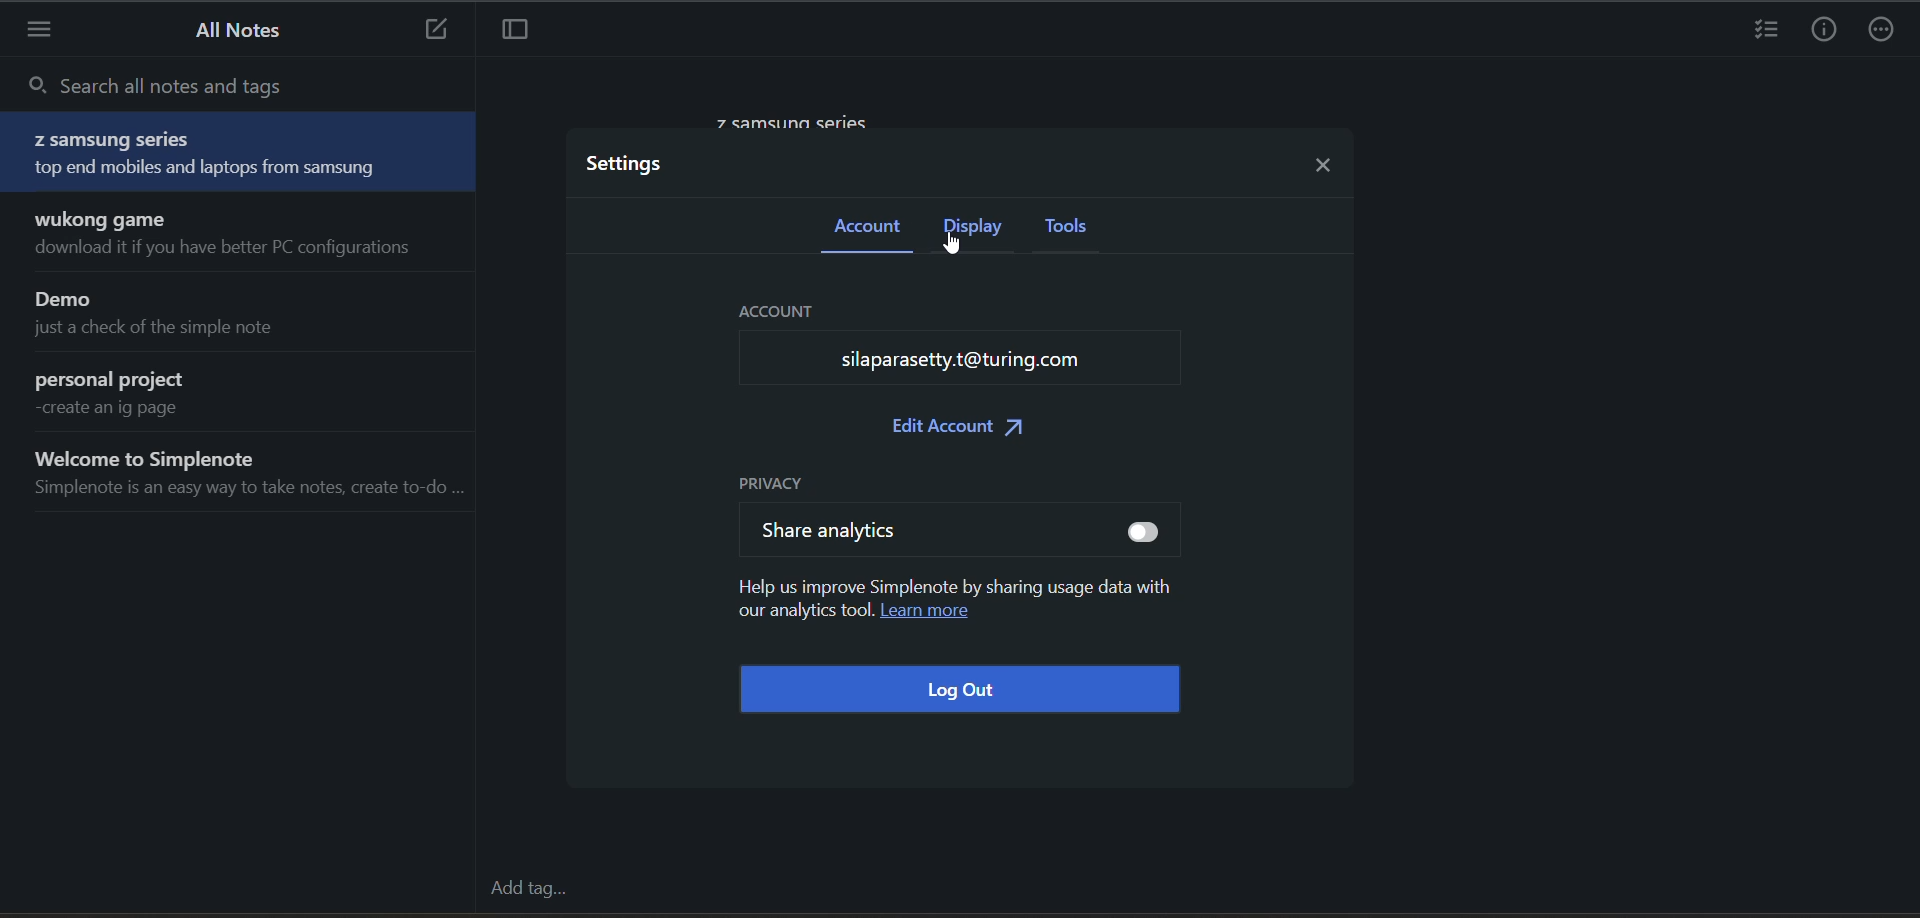  What do you see at coordinates (240, 153) in the screenshot?
I see `Z samsung series
top end mobiles and laptops from samsung` at bounding box center [240, 153].